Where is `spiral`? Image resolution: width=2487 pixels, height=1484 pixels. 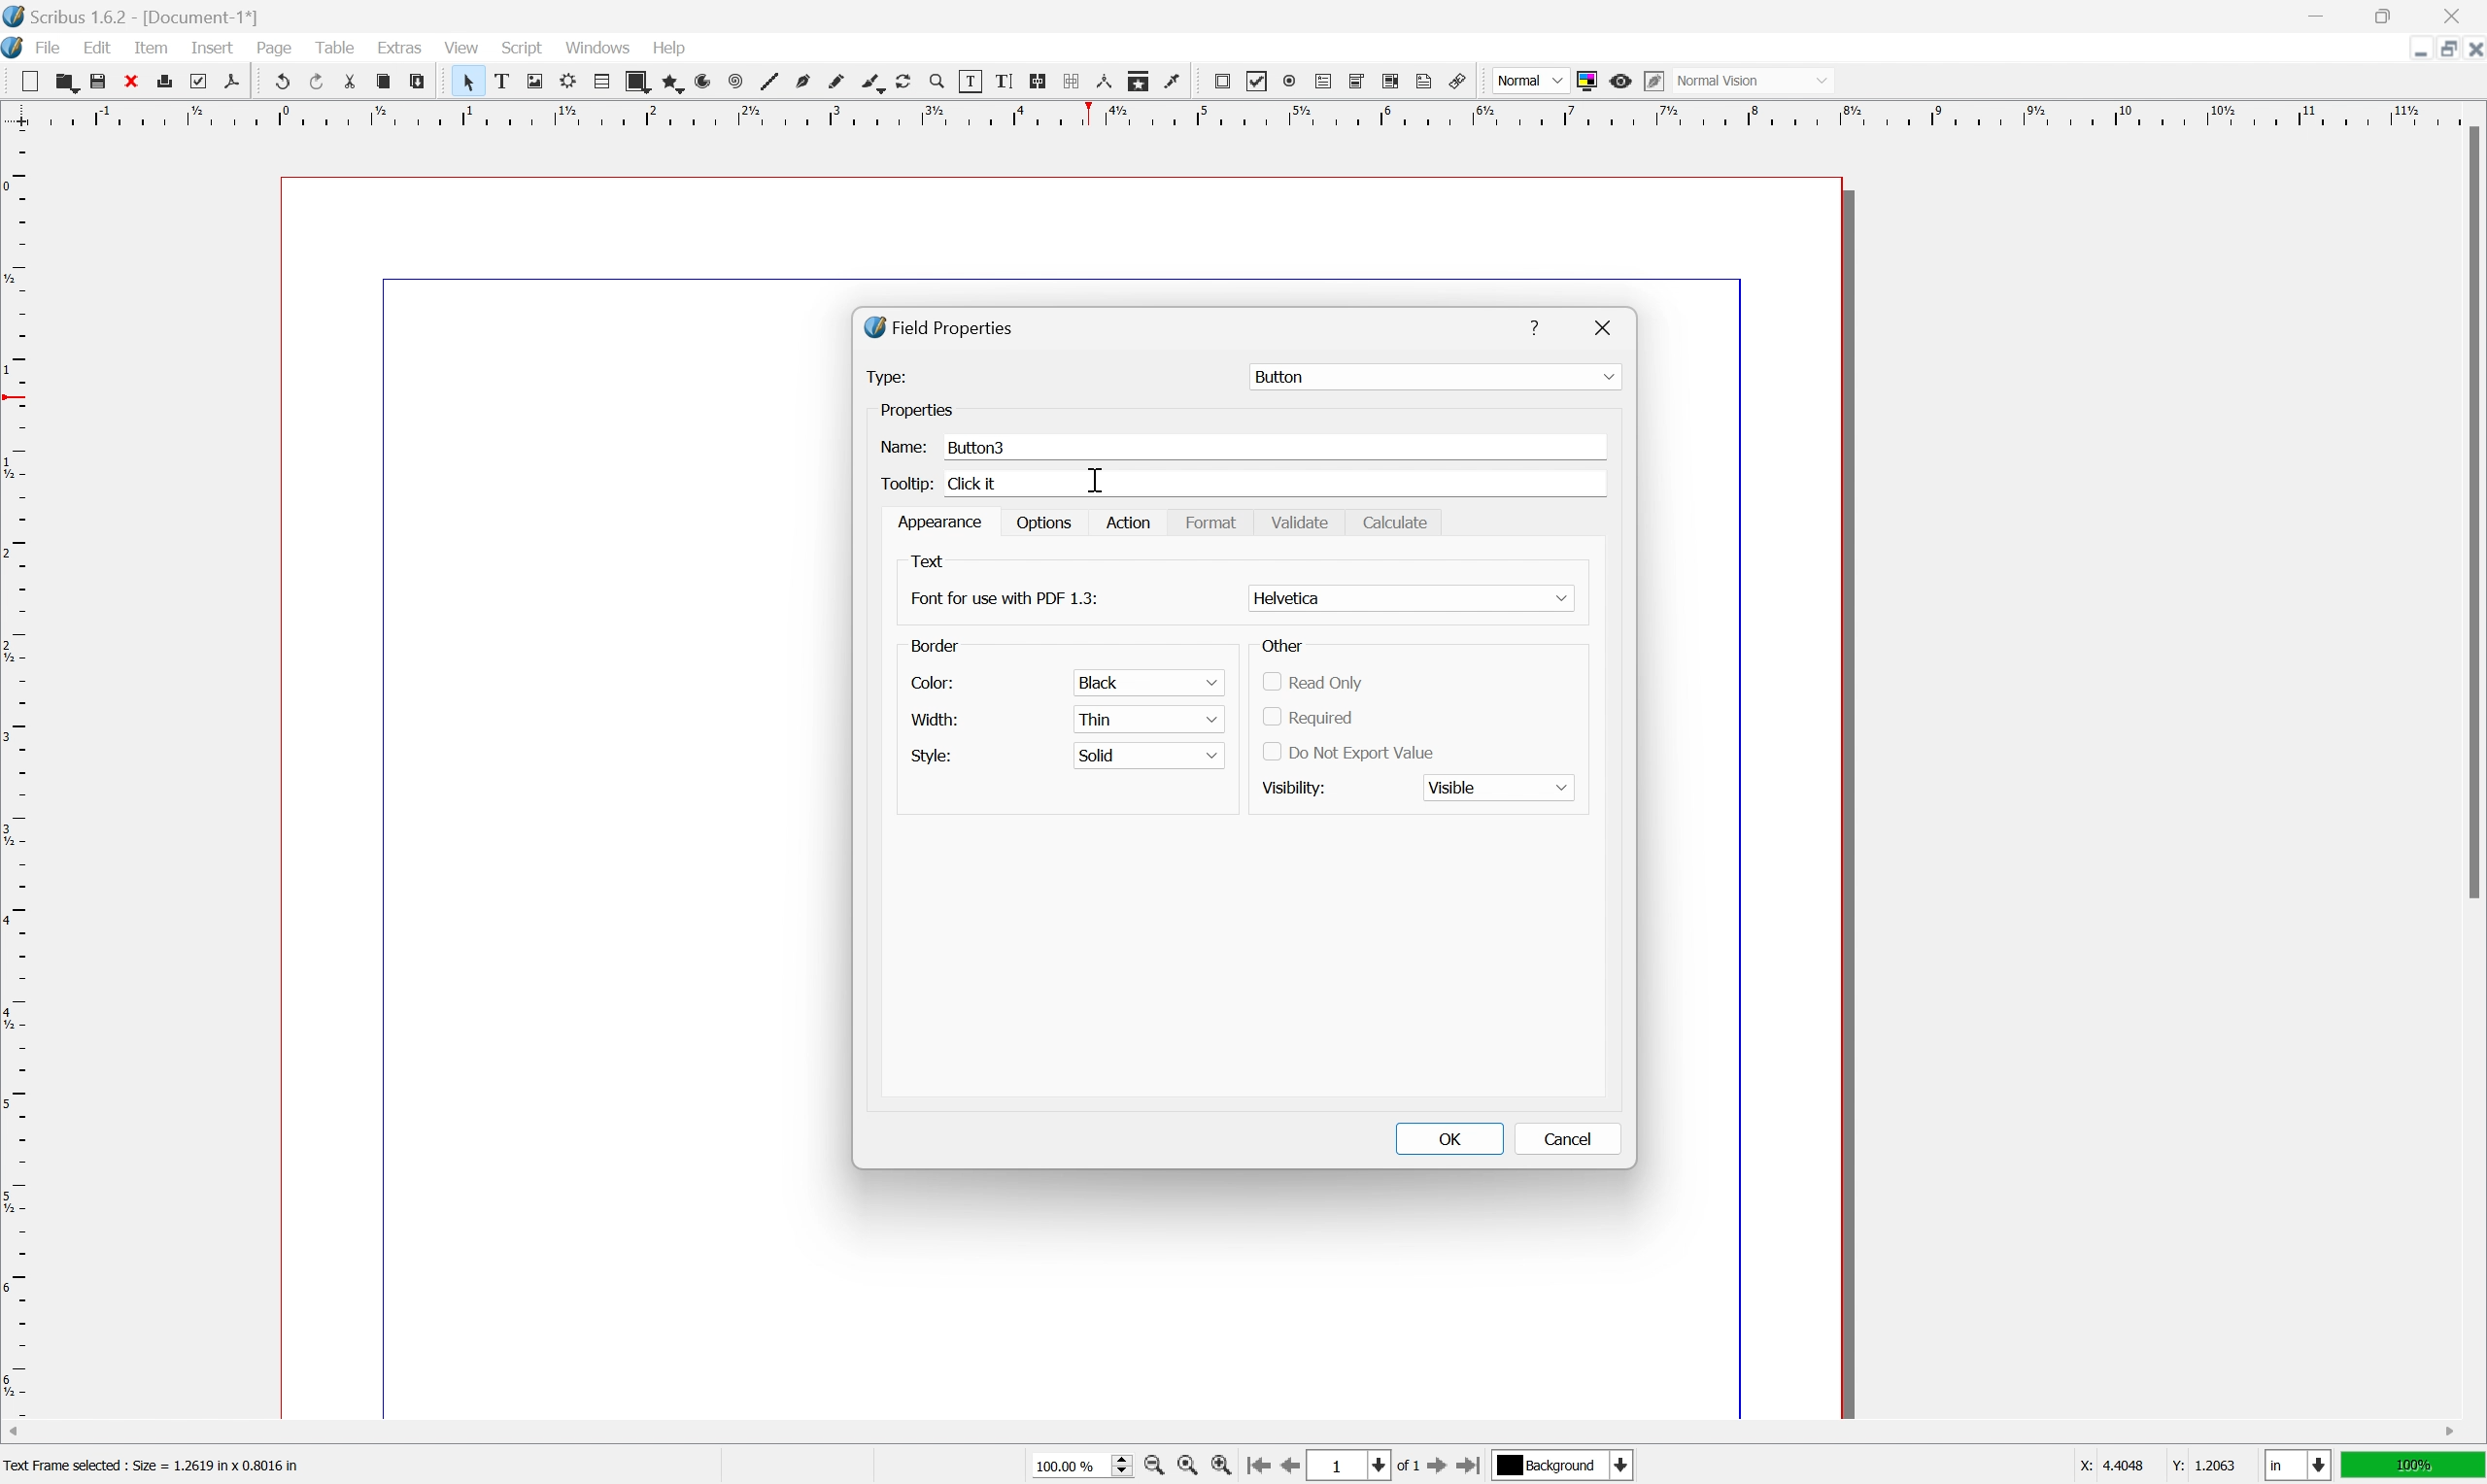
spiral is located at coordinates (736, 81).